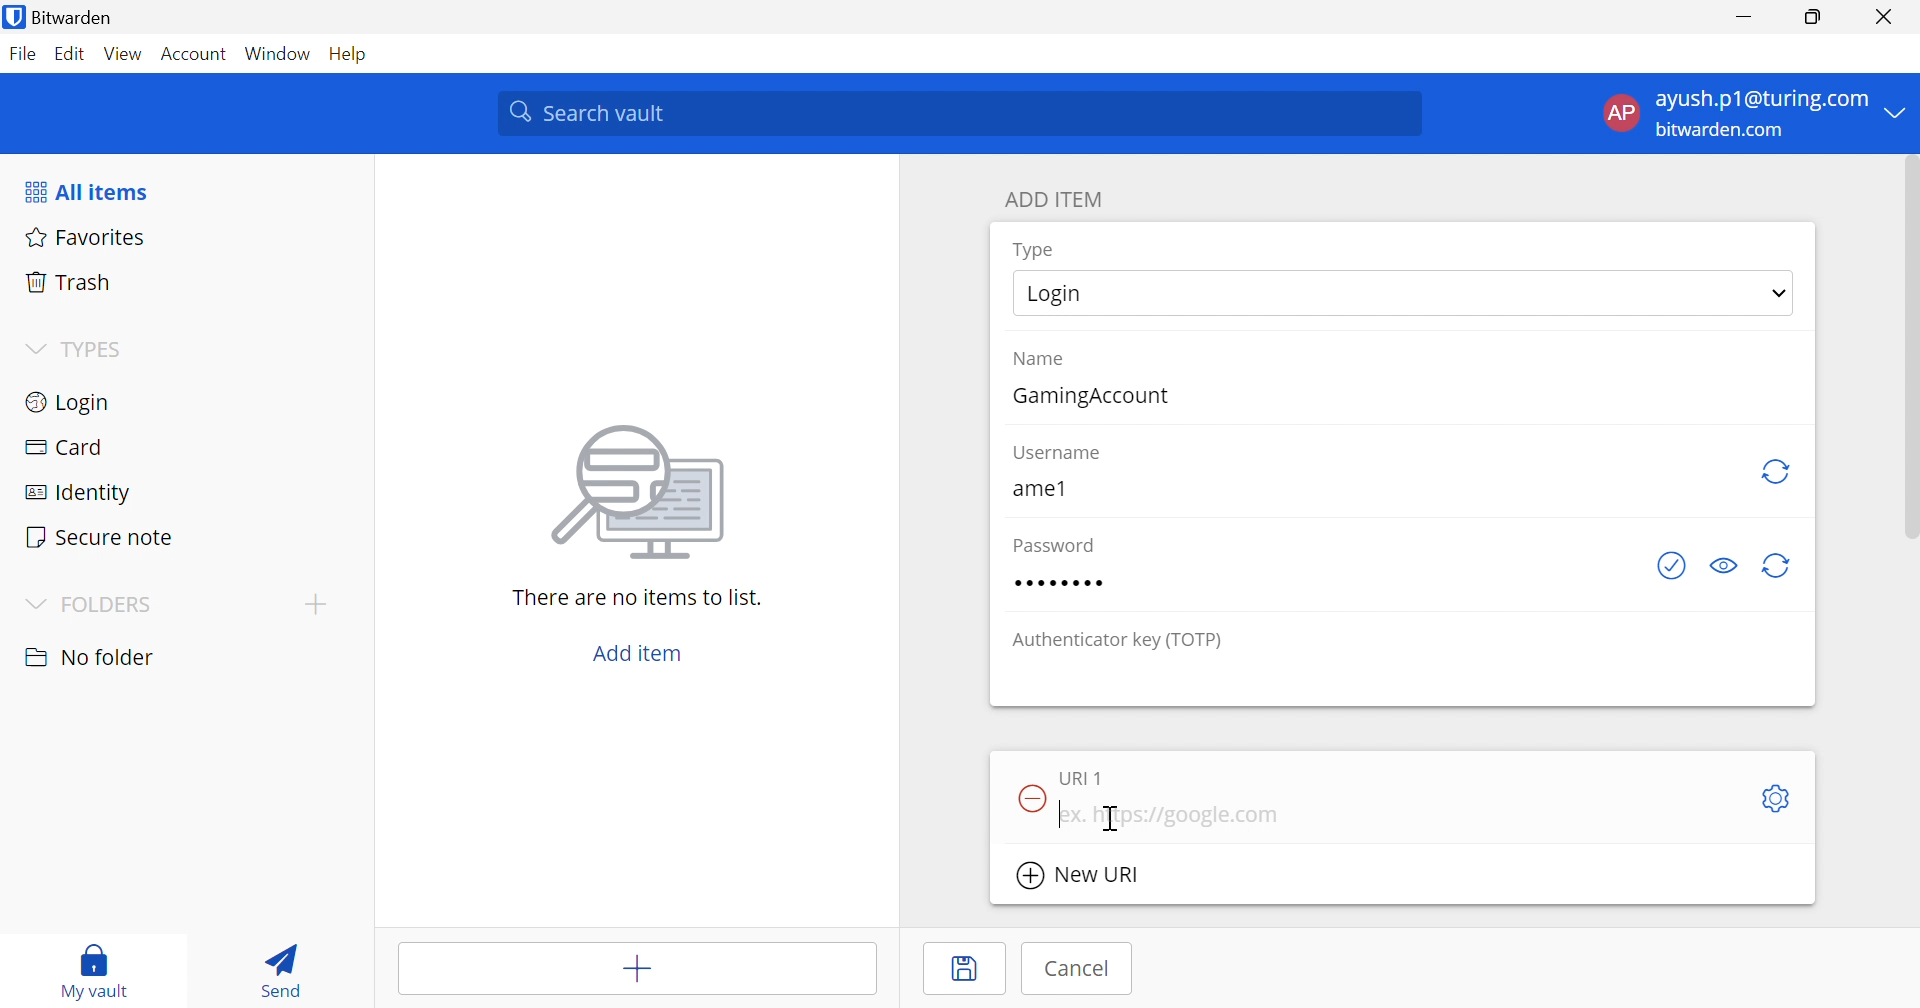 This screenshot has height=1008, width=1920. What do you see at coordinates (1112, 819) in the screenshot?
I see `Cursor` at bounding box center [1112, 819].